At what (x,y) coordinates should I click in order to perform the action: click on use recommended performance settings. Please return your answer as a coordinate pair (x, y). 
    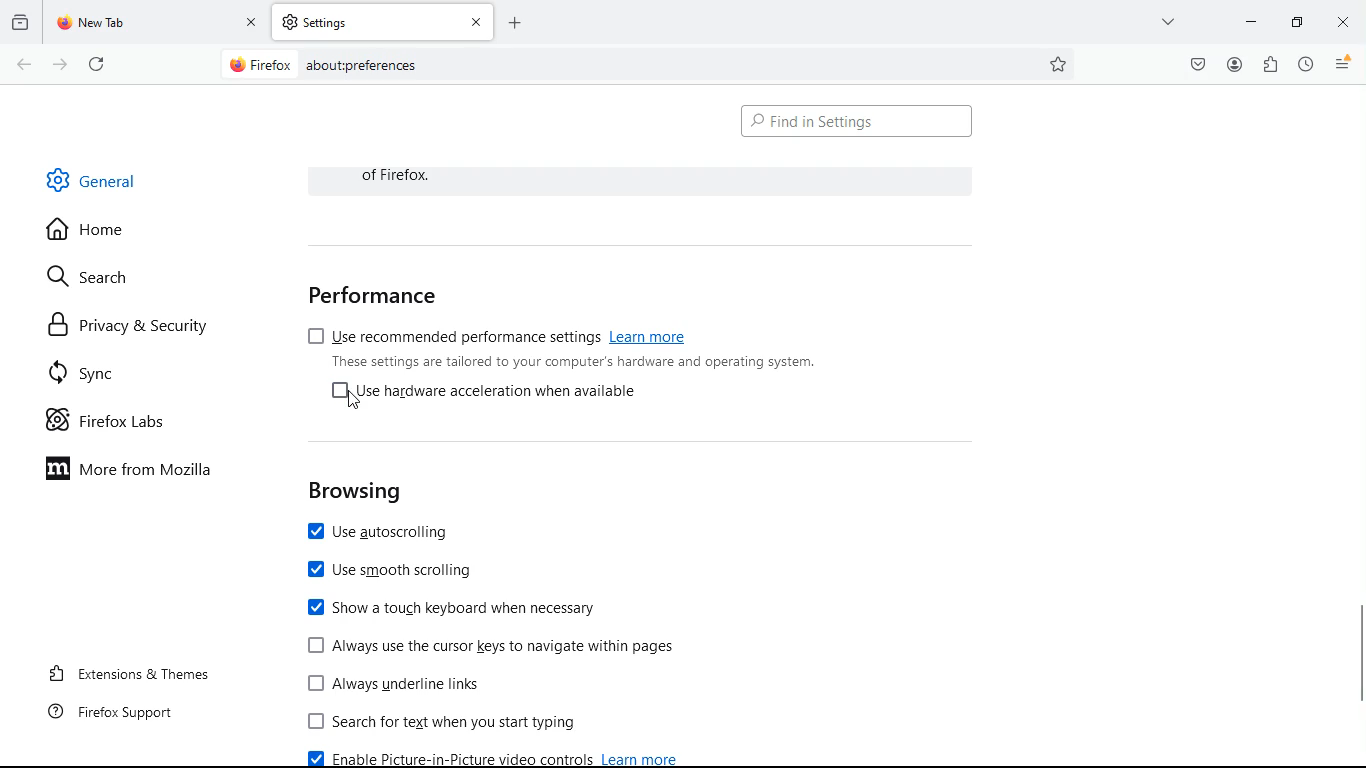
    Looking at the image, I should click on (497, 333).